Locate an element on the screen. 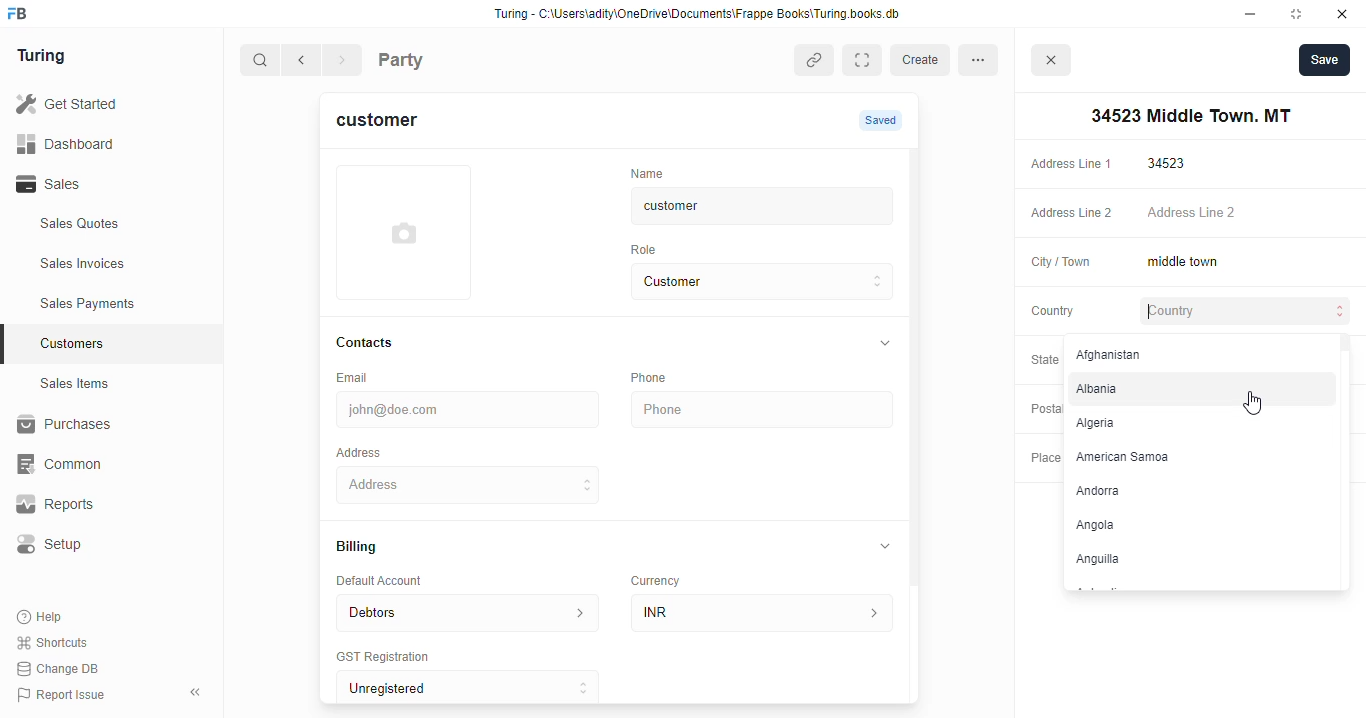 The width and height of the screenshot is (1366, 718). middle town is located at coordinates (1246, 263).